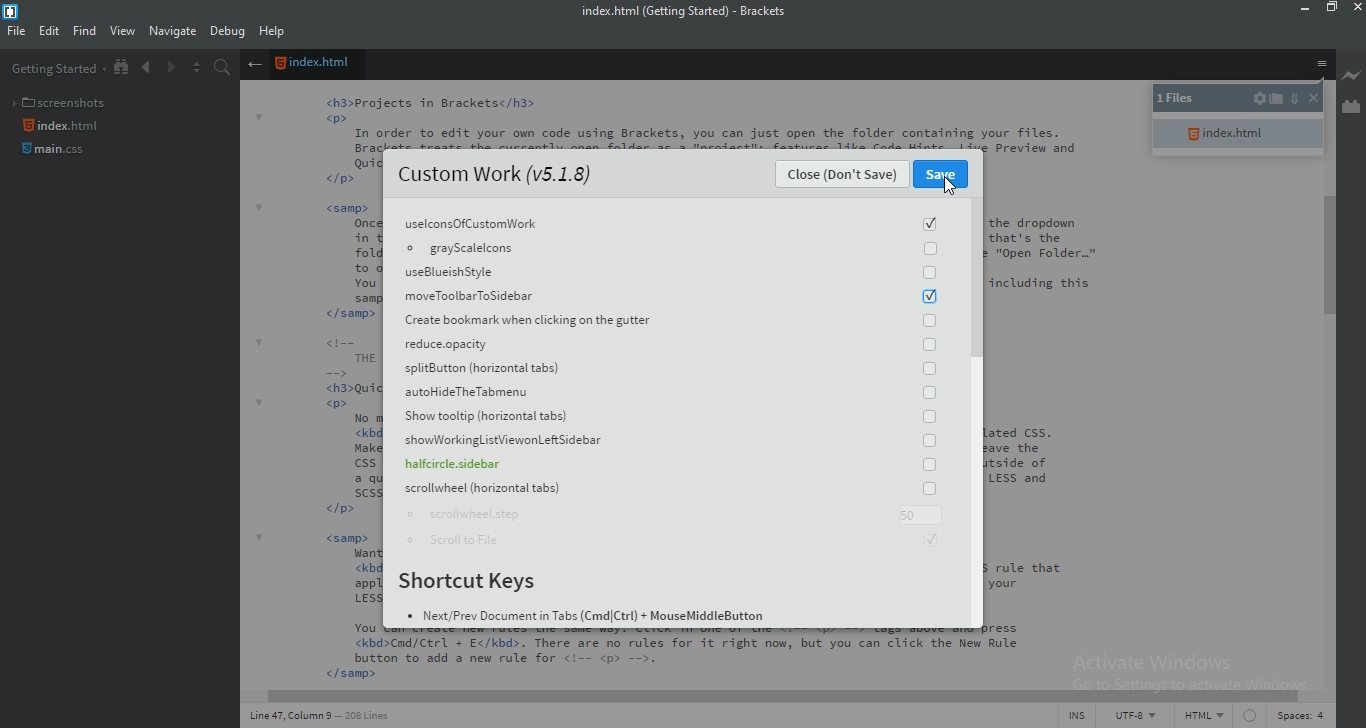  I want to click on main.css, so click(56, 154).